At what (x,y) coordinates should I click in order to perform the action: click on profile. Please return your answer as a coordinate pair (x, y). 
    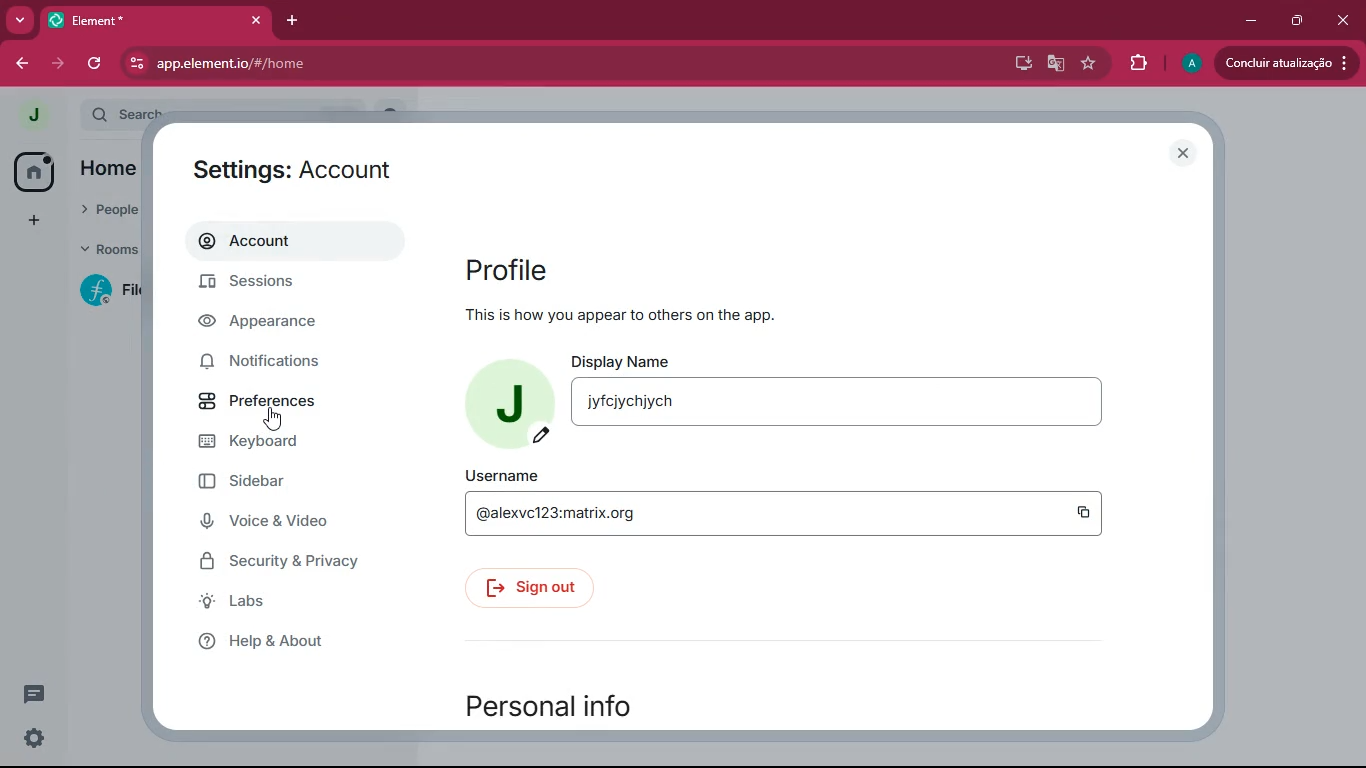
    Looking at the image, I should click on (546, 274).